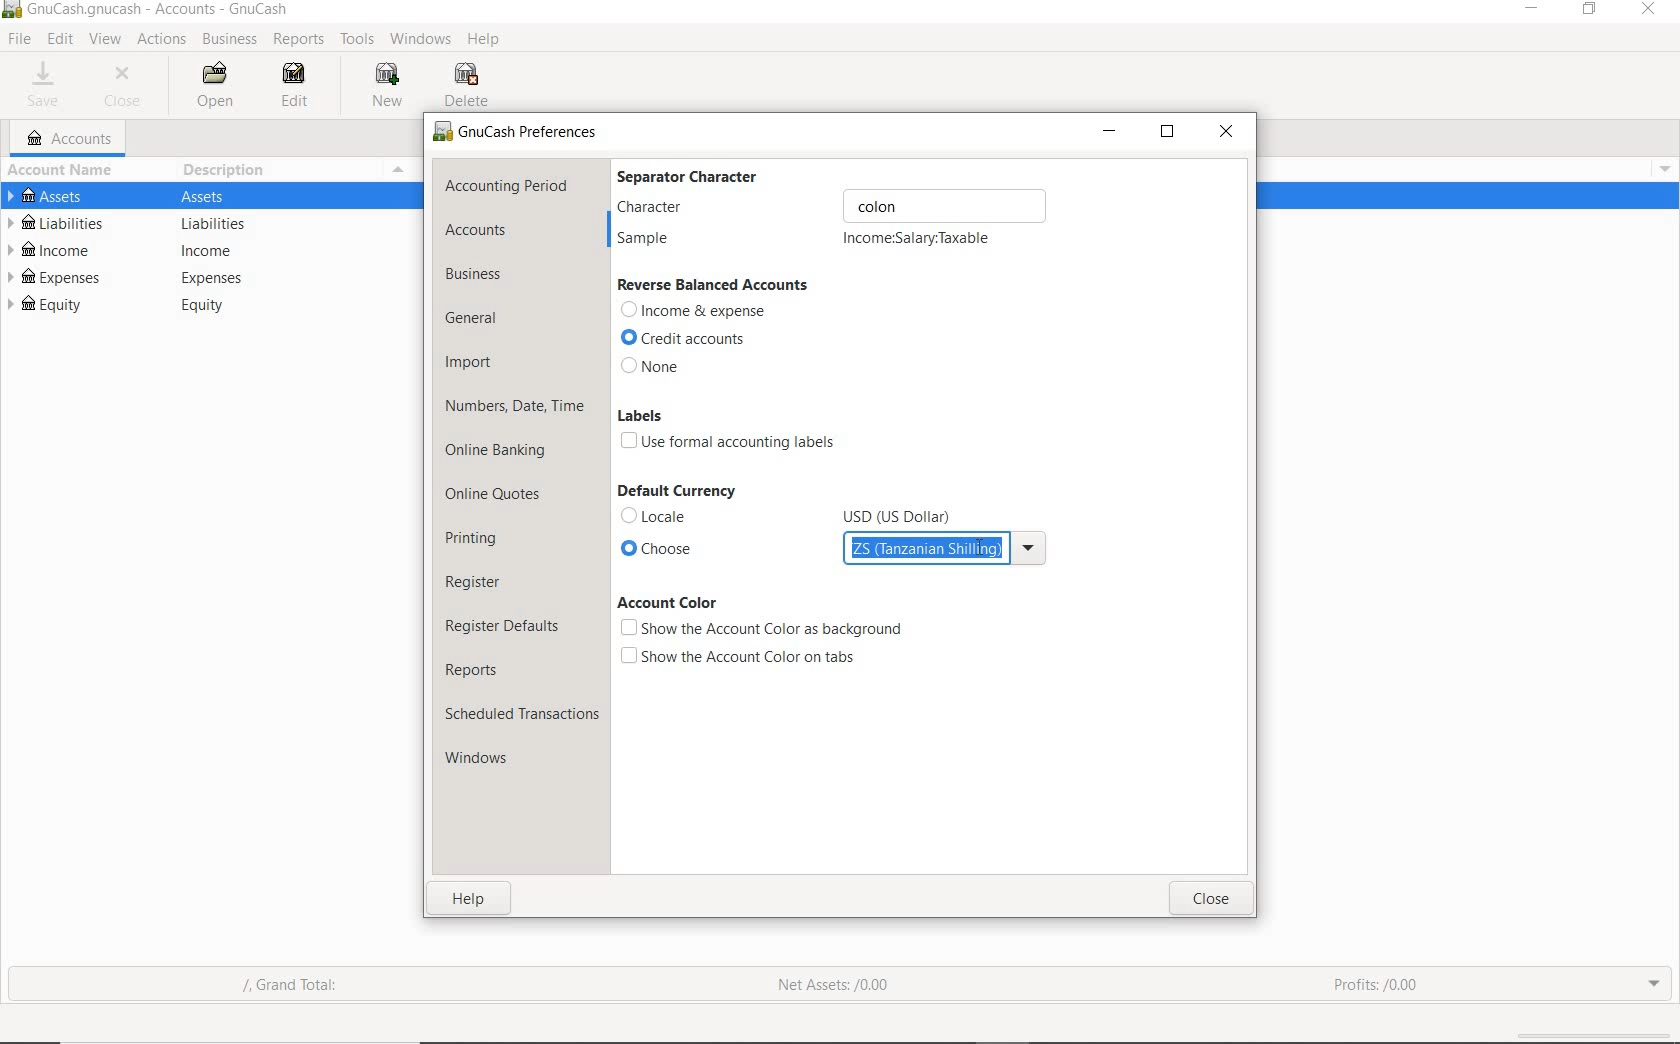 This screenshot has height=1044, width=1680. Describe the element at coordinates (388, 86) in the screenshot. I see `NEW` at that location.